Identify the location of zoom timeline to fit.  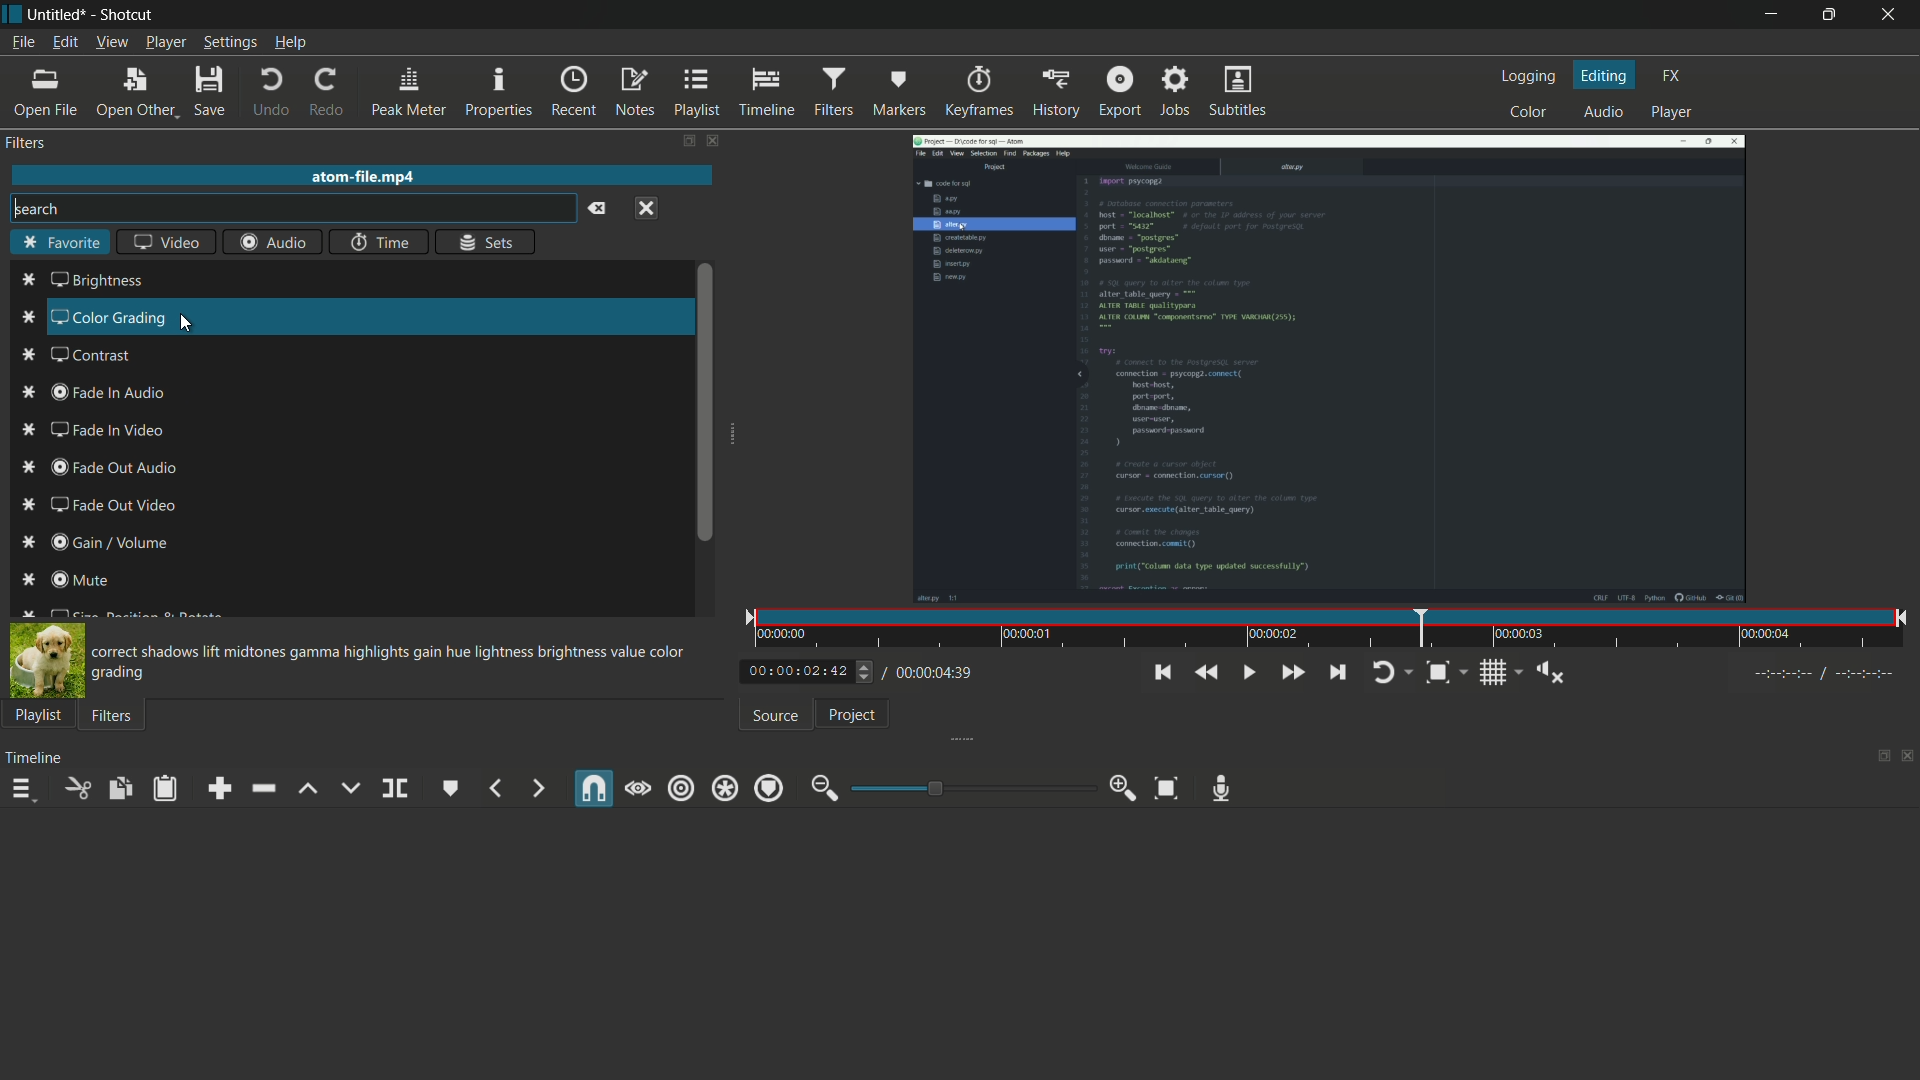
(1166, 789).